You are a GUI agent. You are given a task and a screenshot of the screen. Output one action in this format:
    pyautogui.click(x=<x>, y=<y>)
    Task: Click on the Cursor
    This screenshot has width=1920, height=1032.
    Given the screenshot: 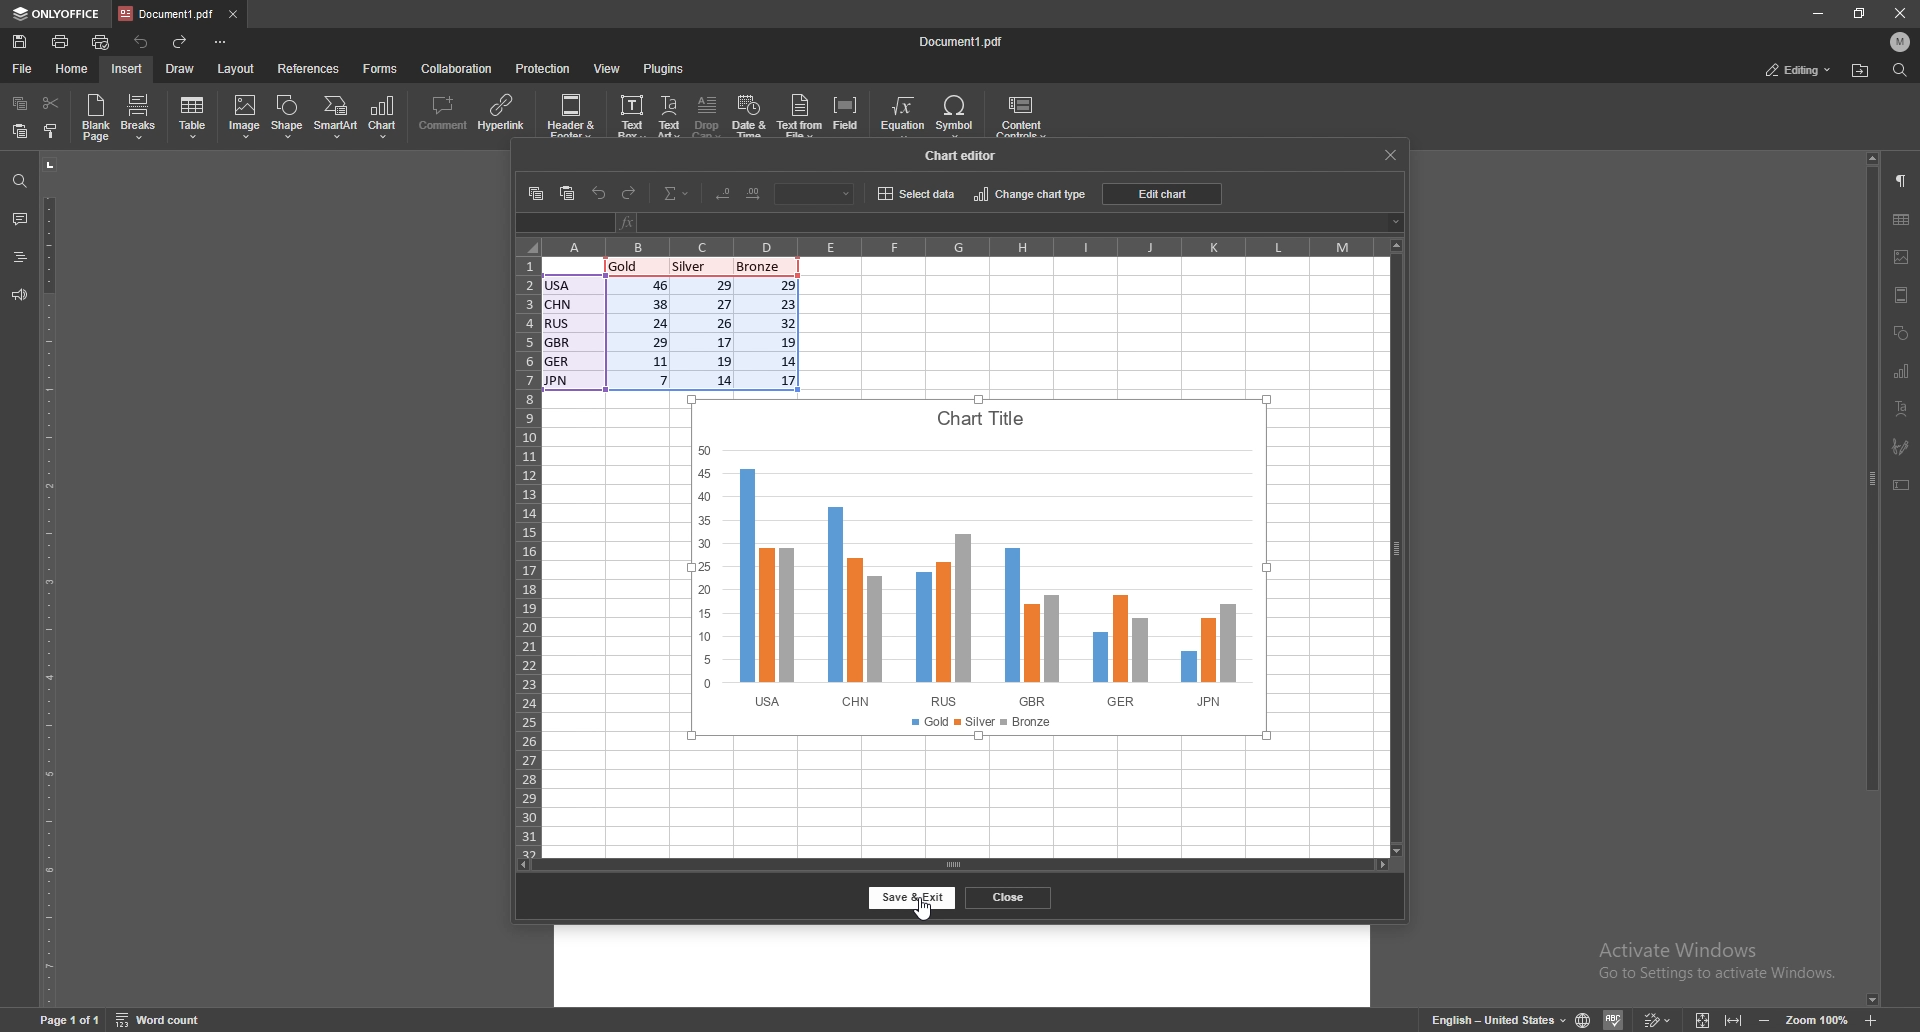 What is the action you would take?
    pyautogui.click(x=921, y=911)
    